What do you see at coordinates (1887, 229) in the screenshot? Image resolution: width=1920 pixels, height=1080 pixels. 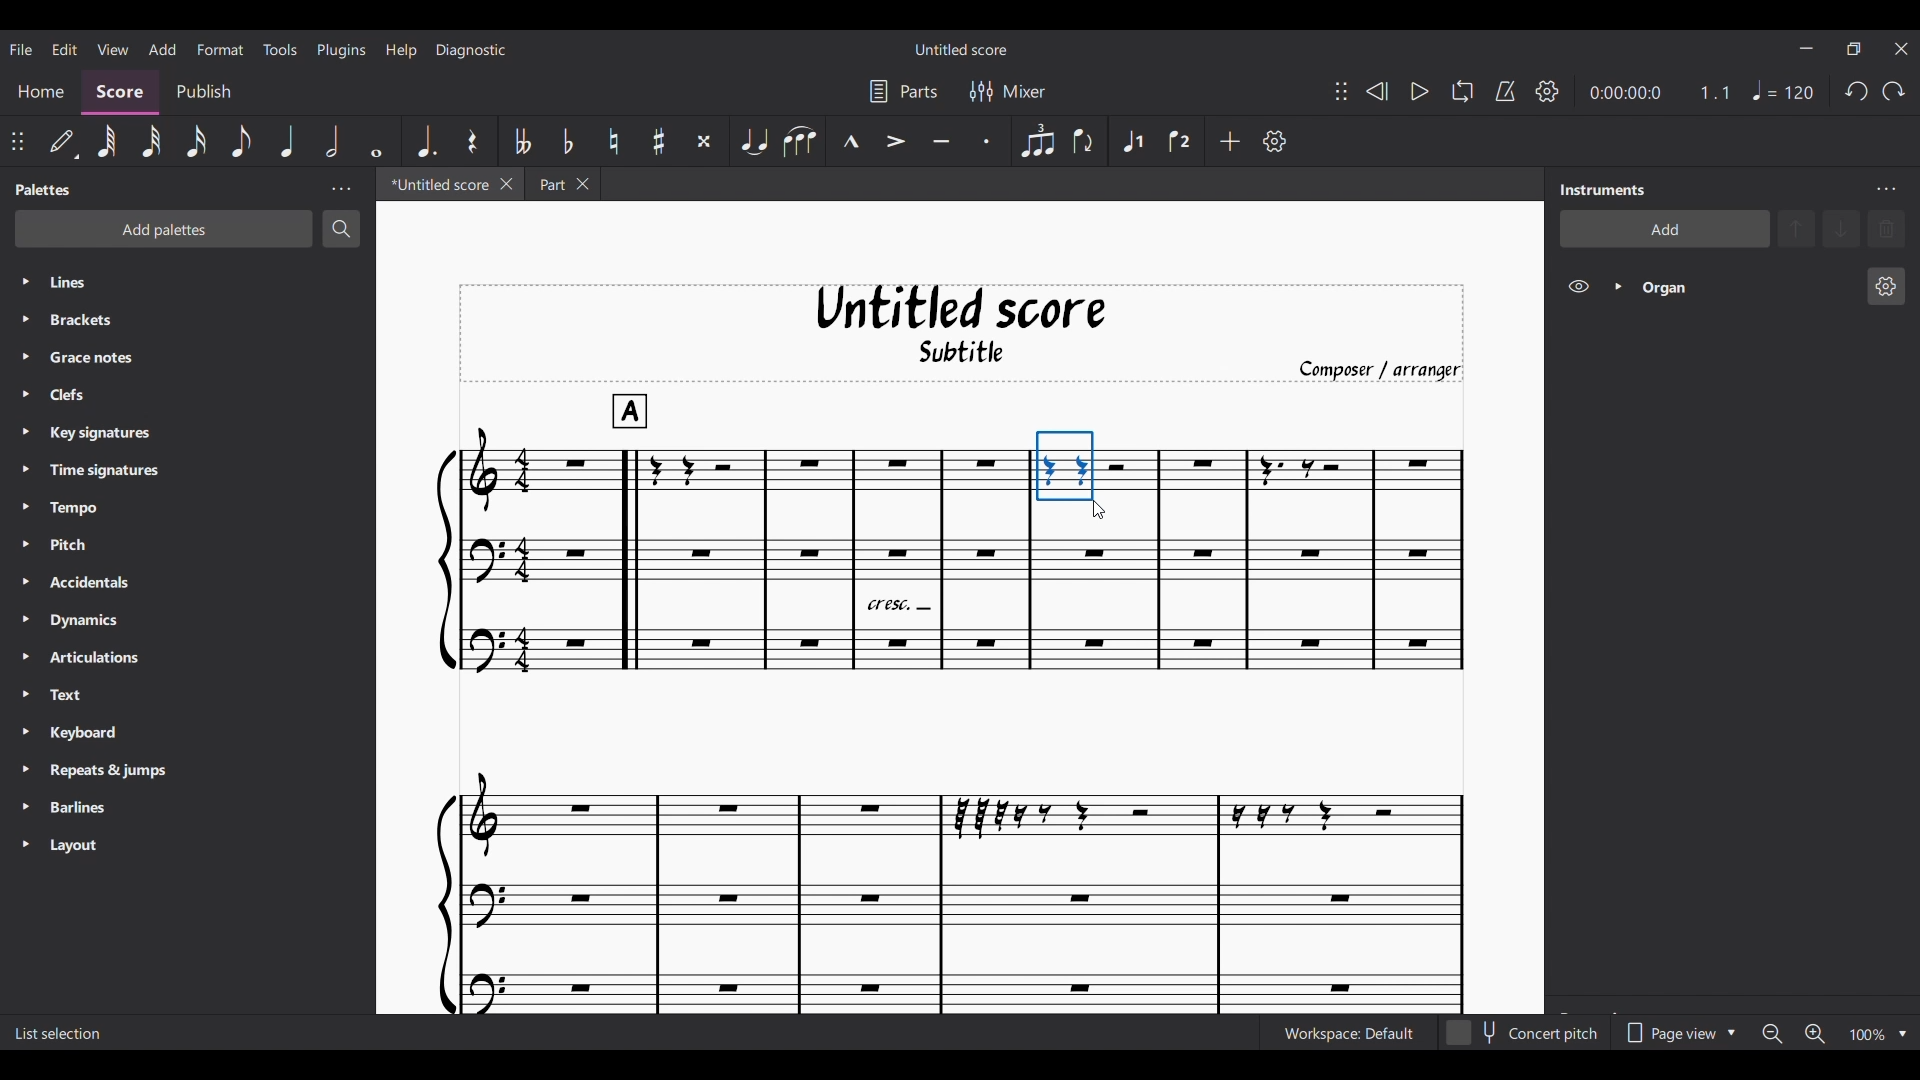 I see `Delete selection` at bounding box center [1887, 229].